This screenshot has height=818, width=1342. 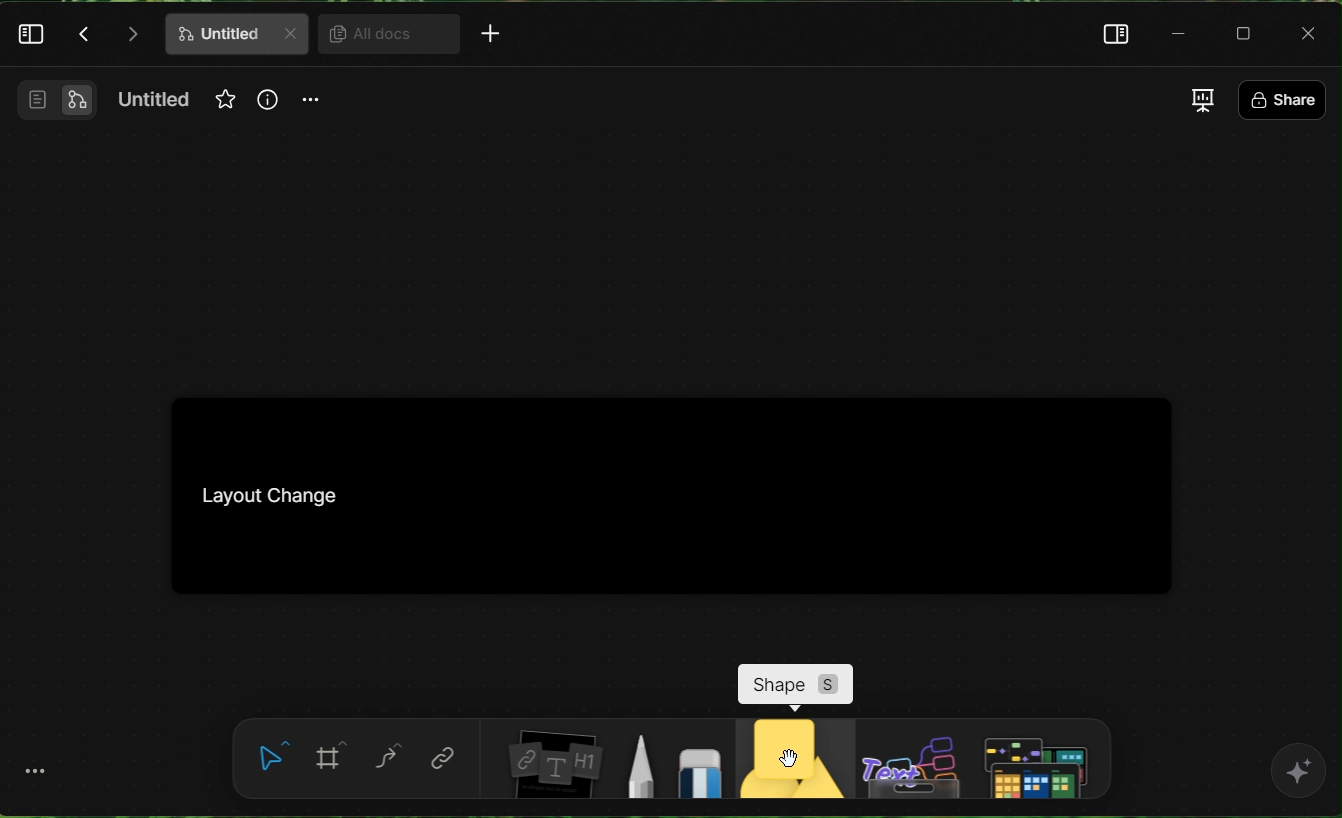 What do you see at coordinates (656, 494) in the screenshot?
I see `Kanban board` at bounding box center [656, 494].